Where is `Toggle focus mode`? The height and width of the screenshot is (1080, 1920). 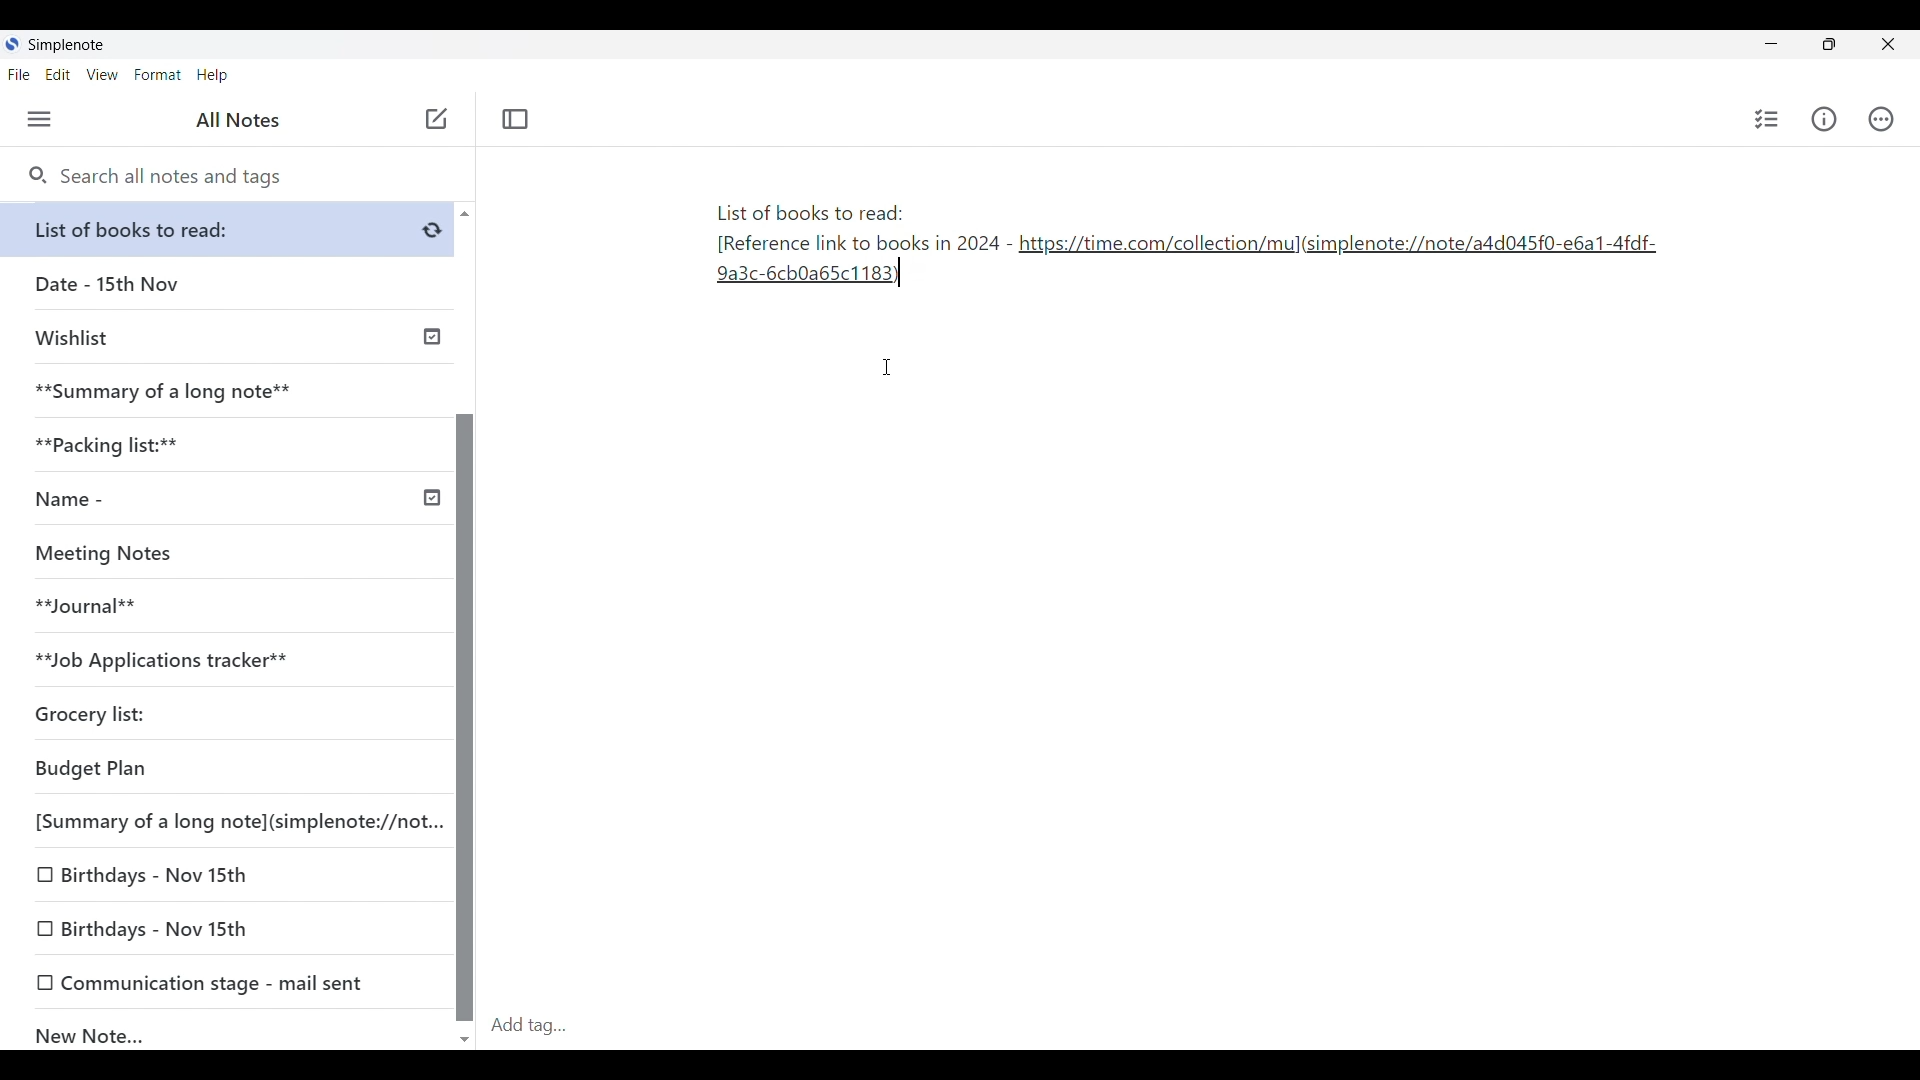 Toggle focus mode is located at coordinates (515, 119).